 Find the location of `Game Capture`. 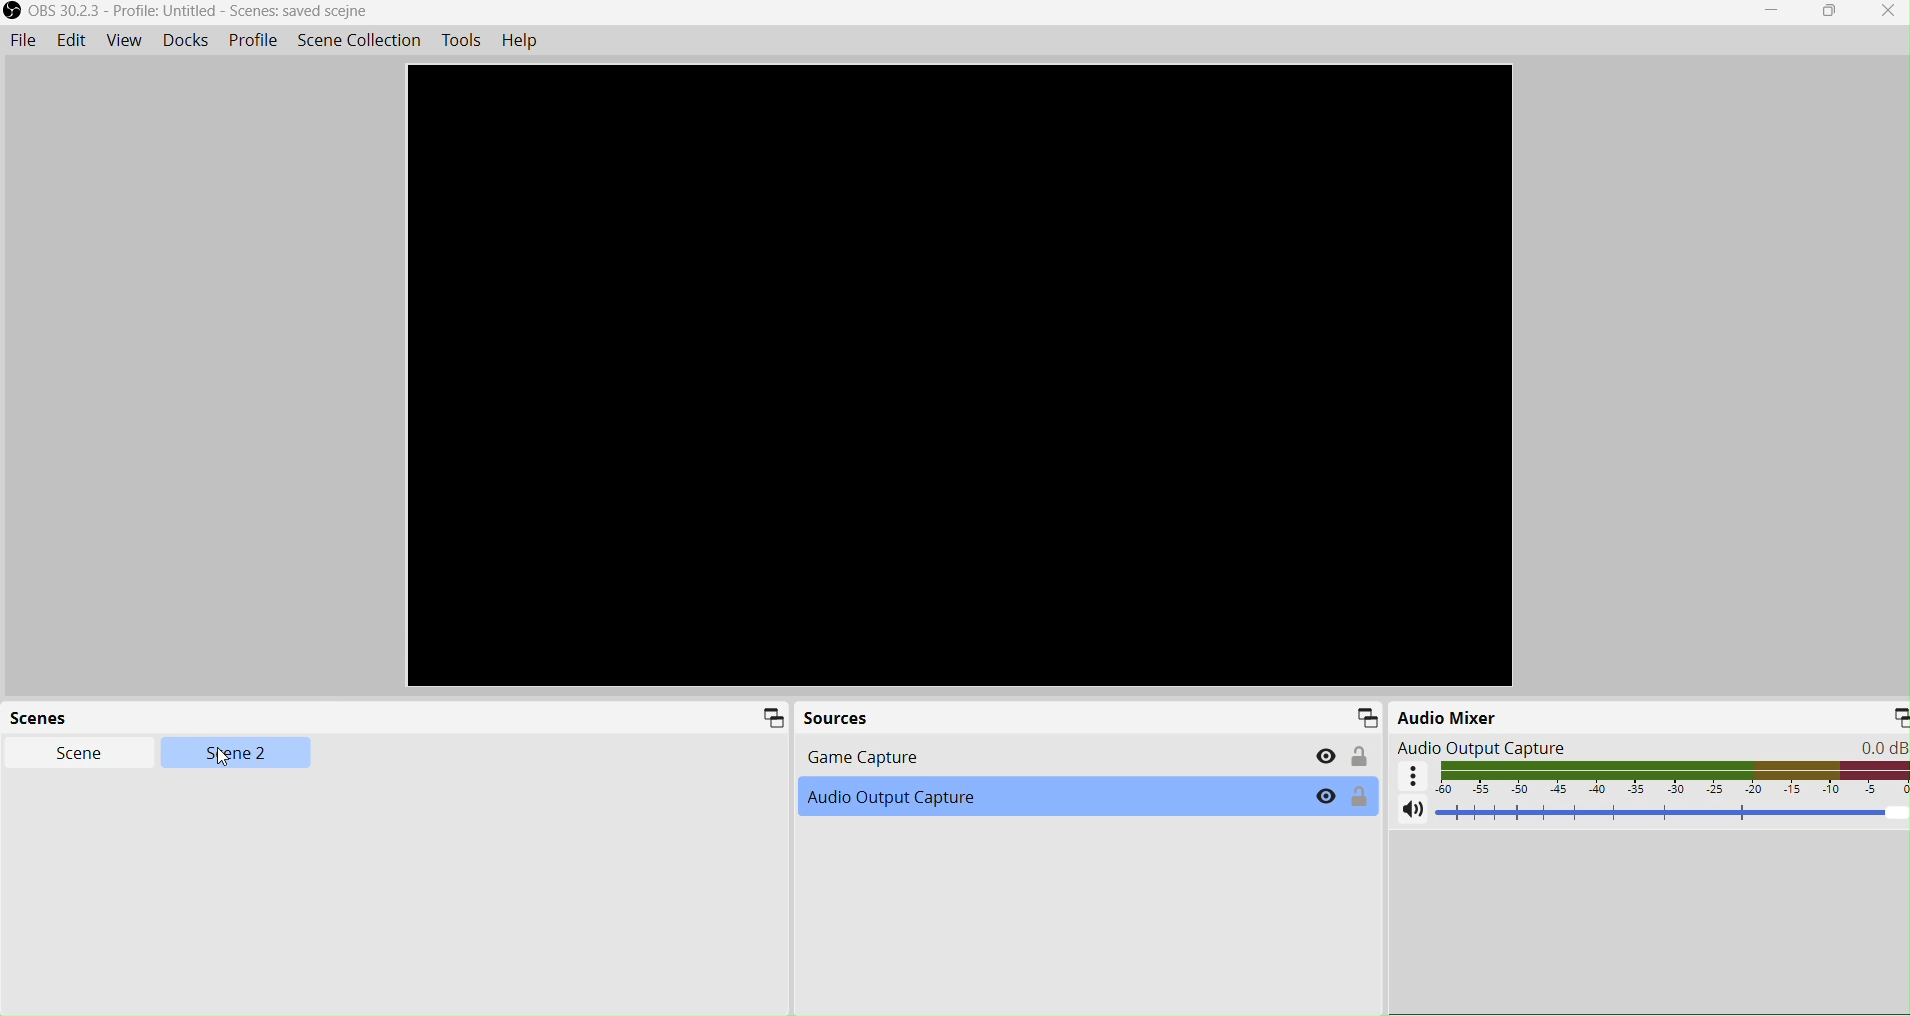

Game Capture is located at coordinates (1037, 756).